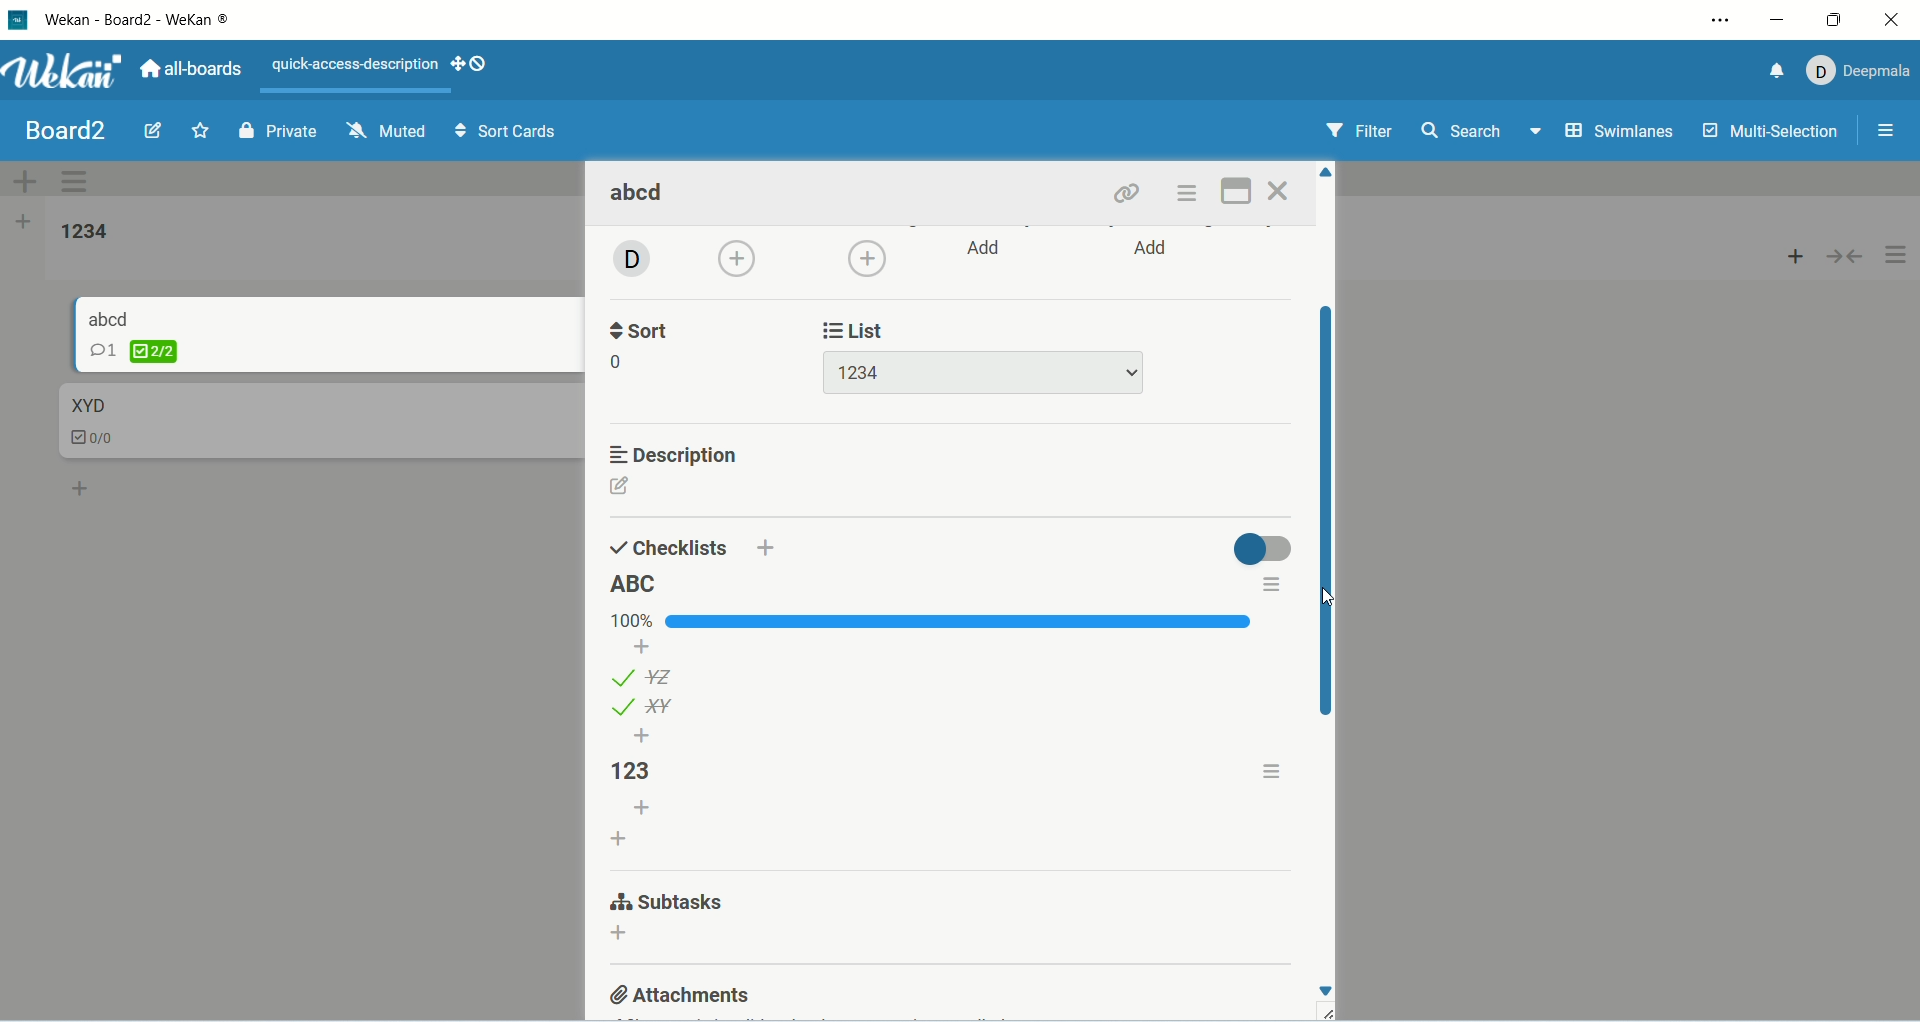 This screenshot has height=1022, width=1920. Describe the element at coordinates (1327, 172) in the screenshot. I see `Up` at that location.